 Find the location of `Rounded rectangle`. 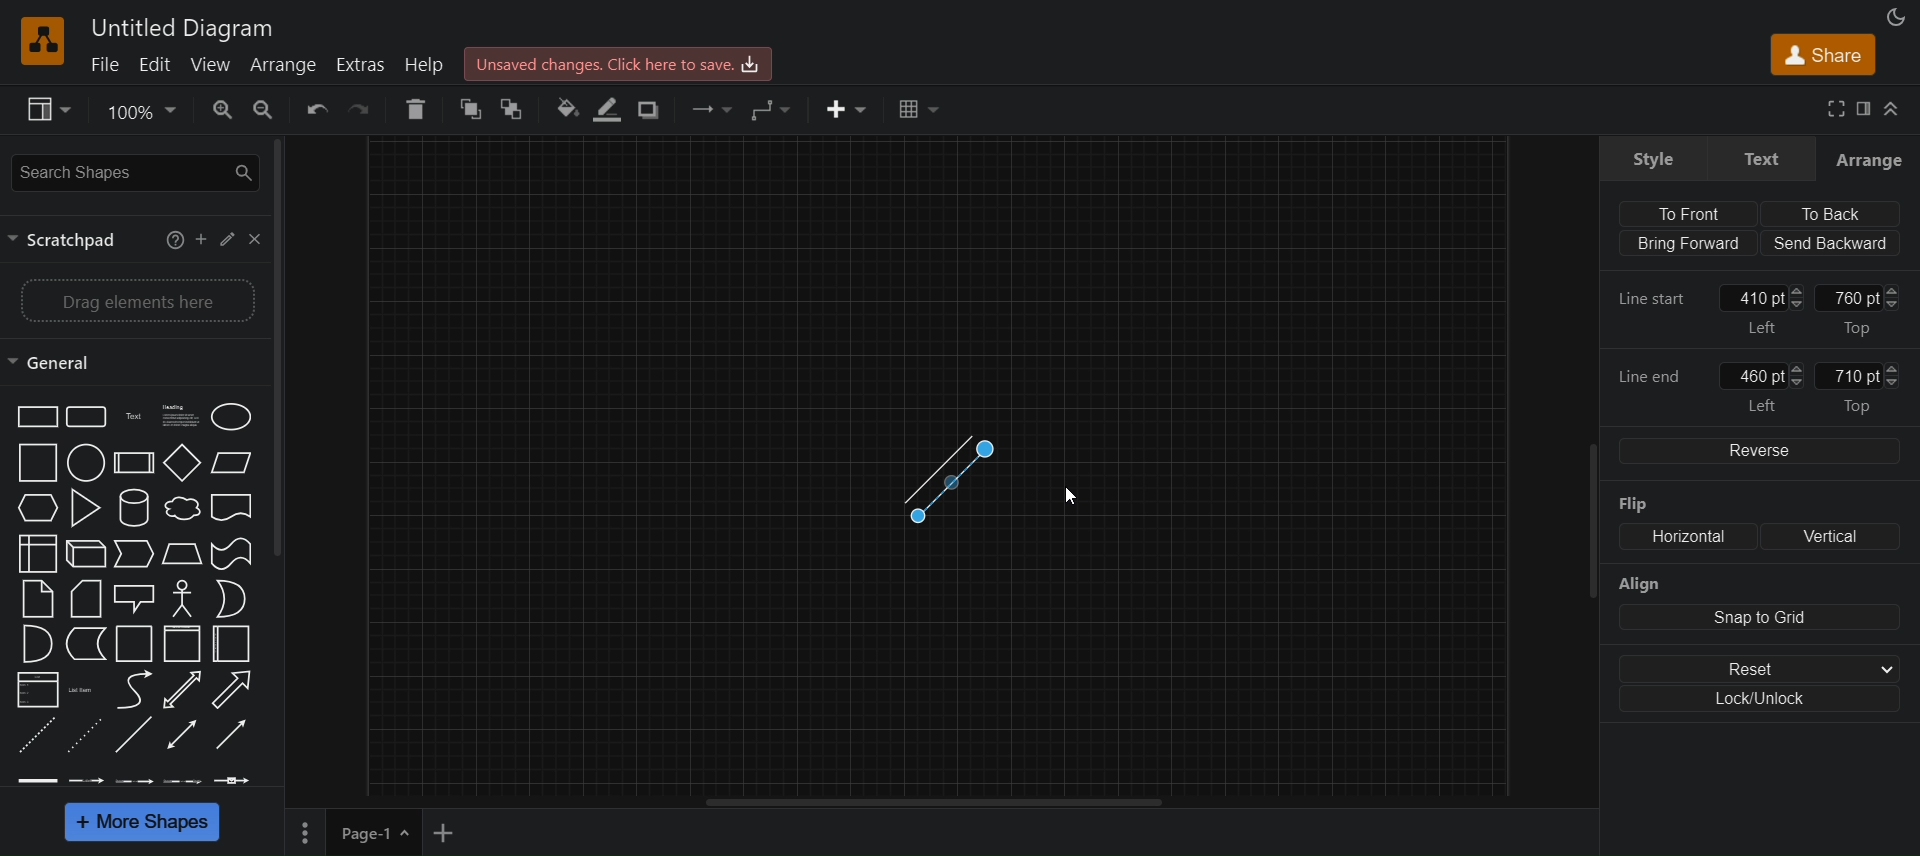

Rounded rectangle is located at coordinates (84, 416).